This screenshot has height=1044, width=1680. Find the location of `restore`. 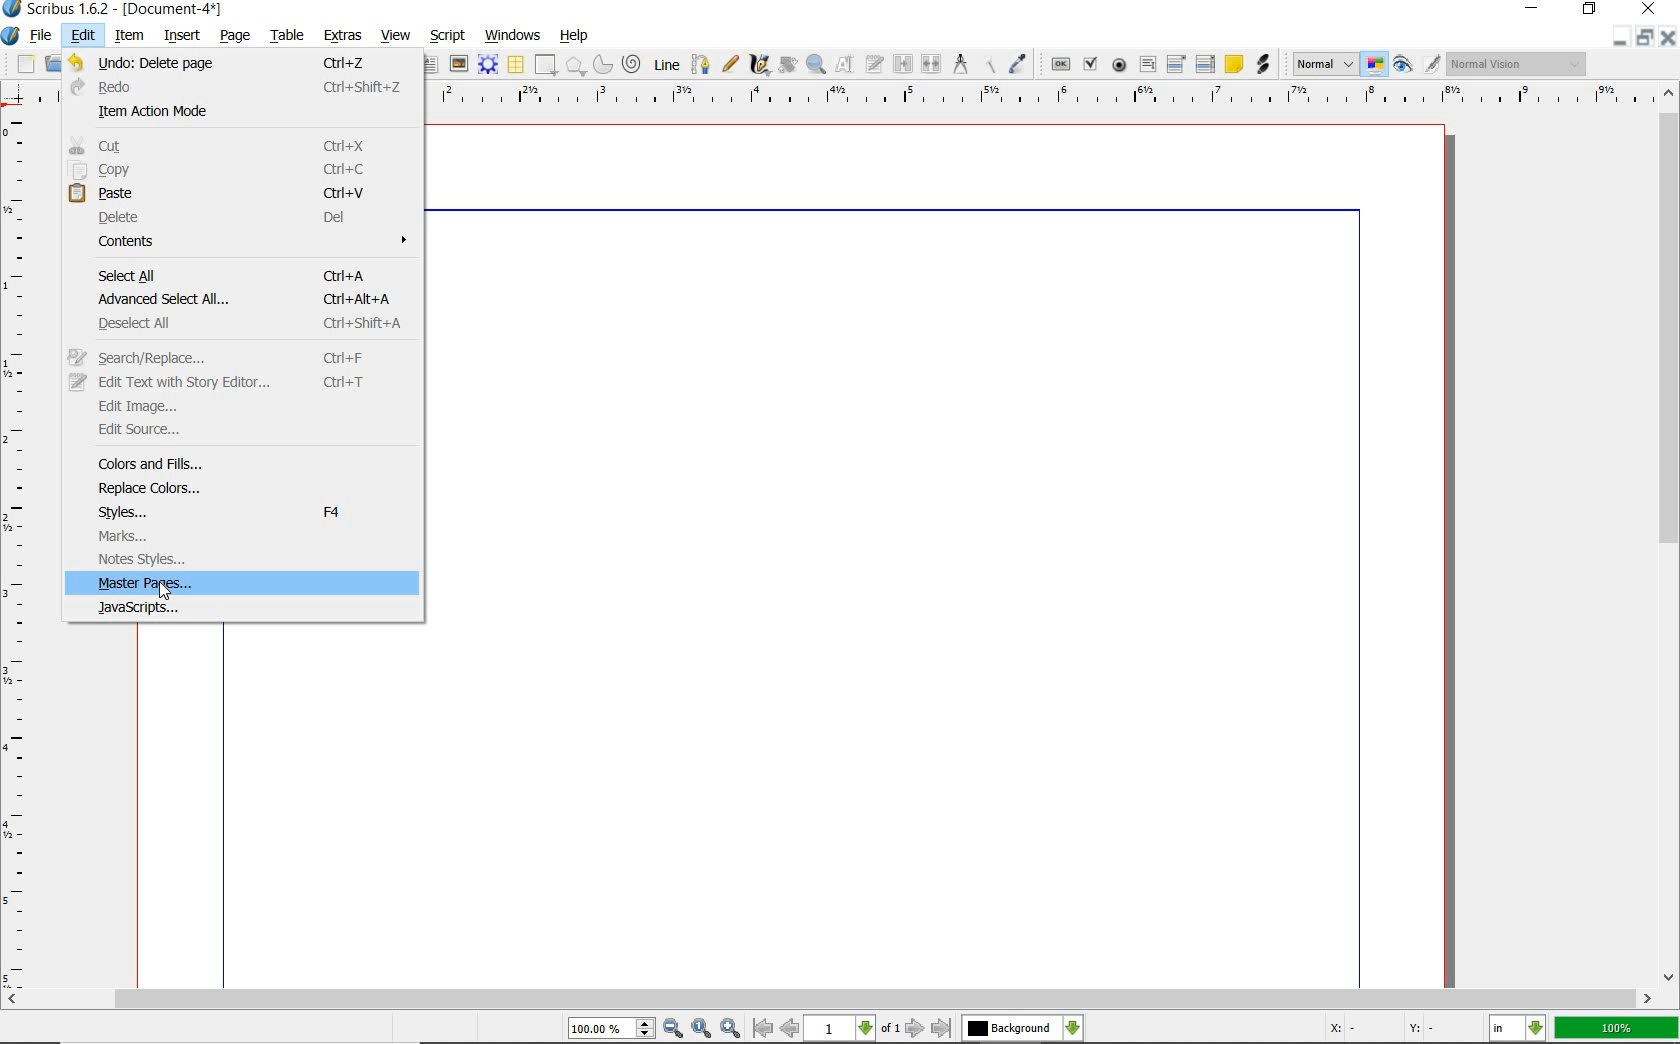

restore is located at coordinates (1648, 38).